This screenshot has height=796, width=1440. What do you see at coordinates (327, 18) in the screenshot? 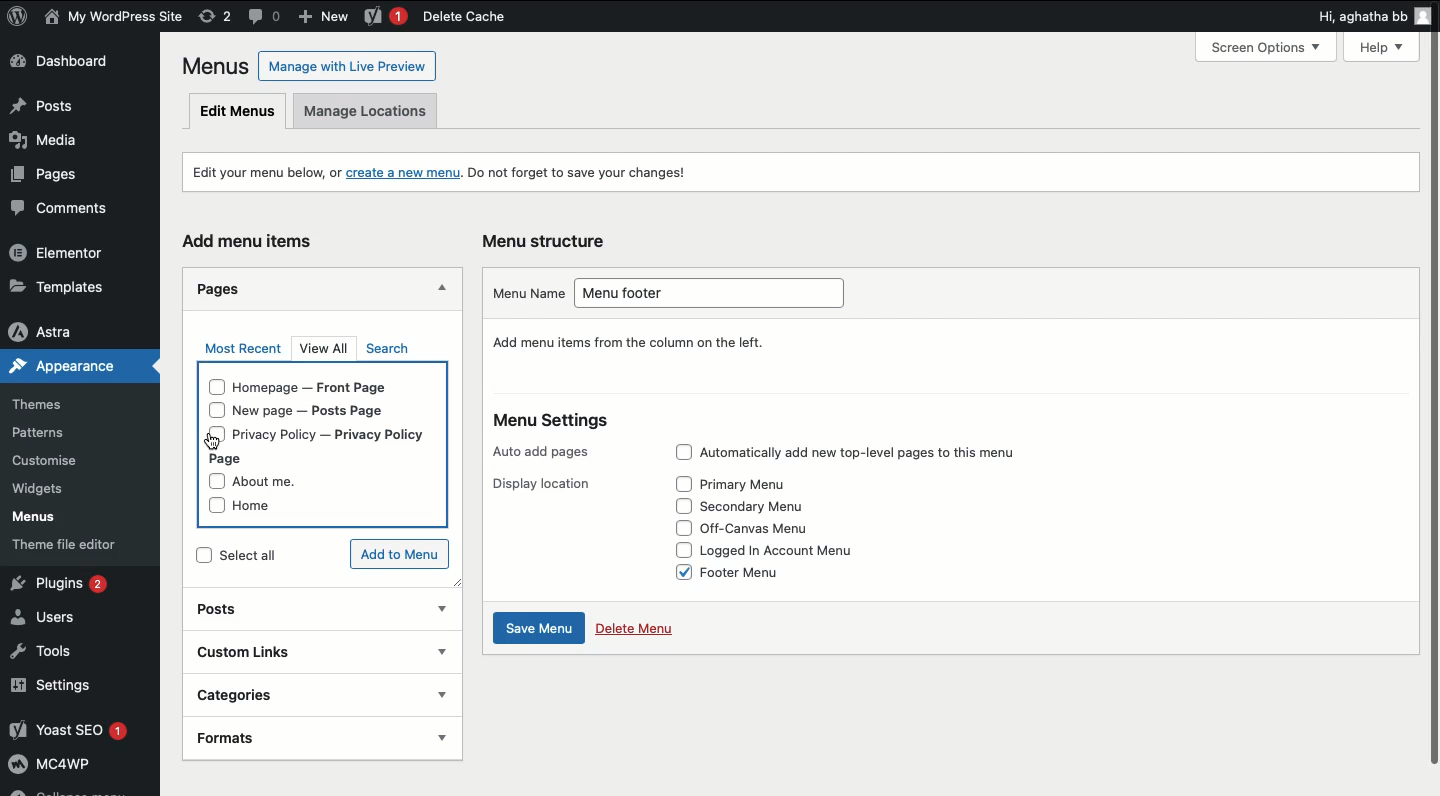
I see `New` at bounding box center [327, 18].